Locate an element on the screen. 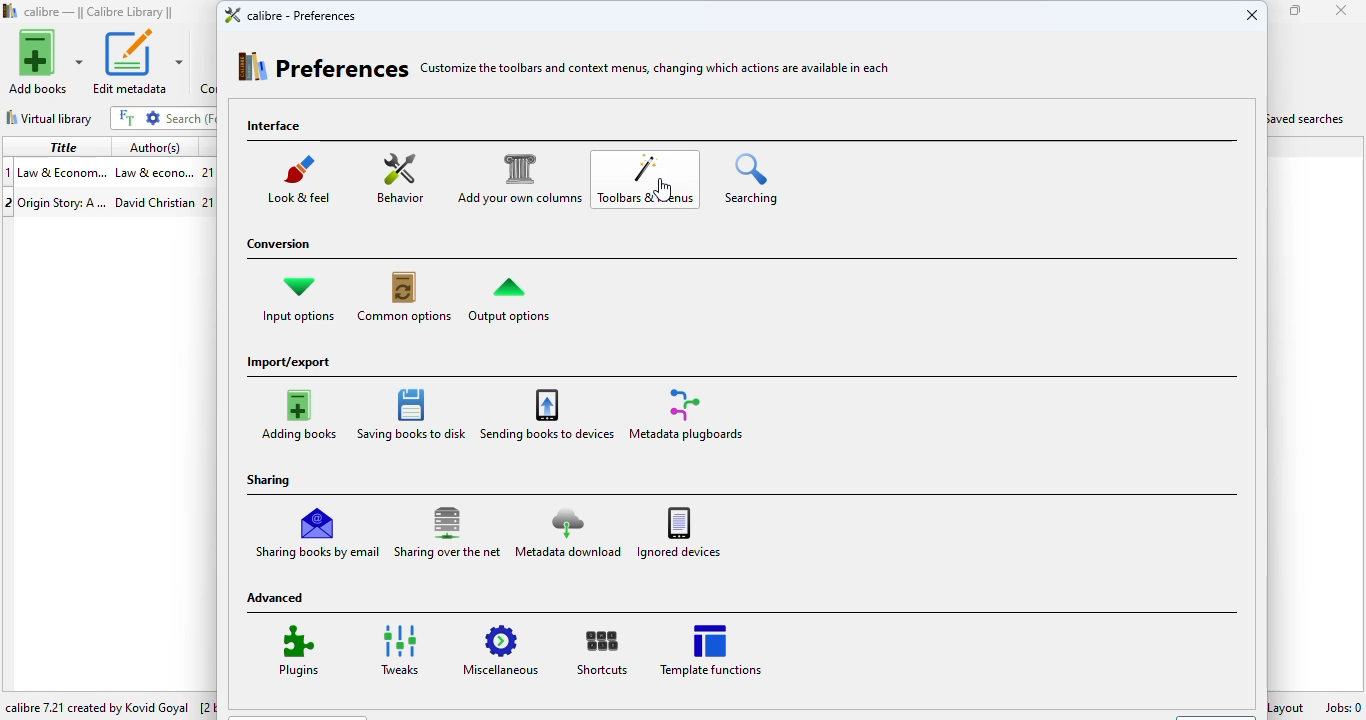 This screenshot has height=720, width=1366. saved searches is located at coordinates (1309, 117).